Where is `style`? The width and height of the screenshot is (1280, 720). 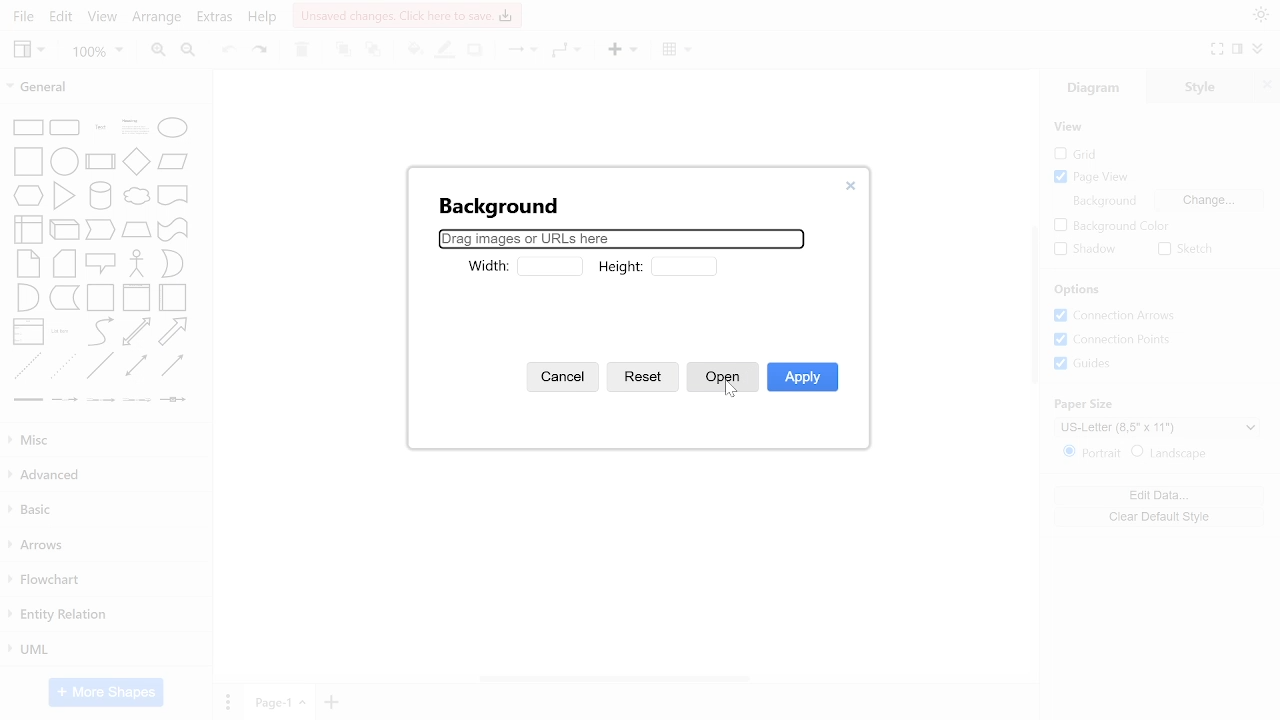 style is located at coordinates (1206, 86).